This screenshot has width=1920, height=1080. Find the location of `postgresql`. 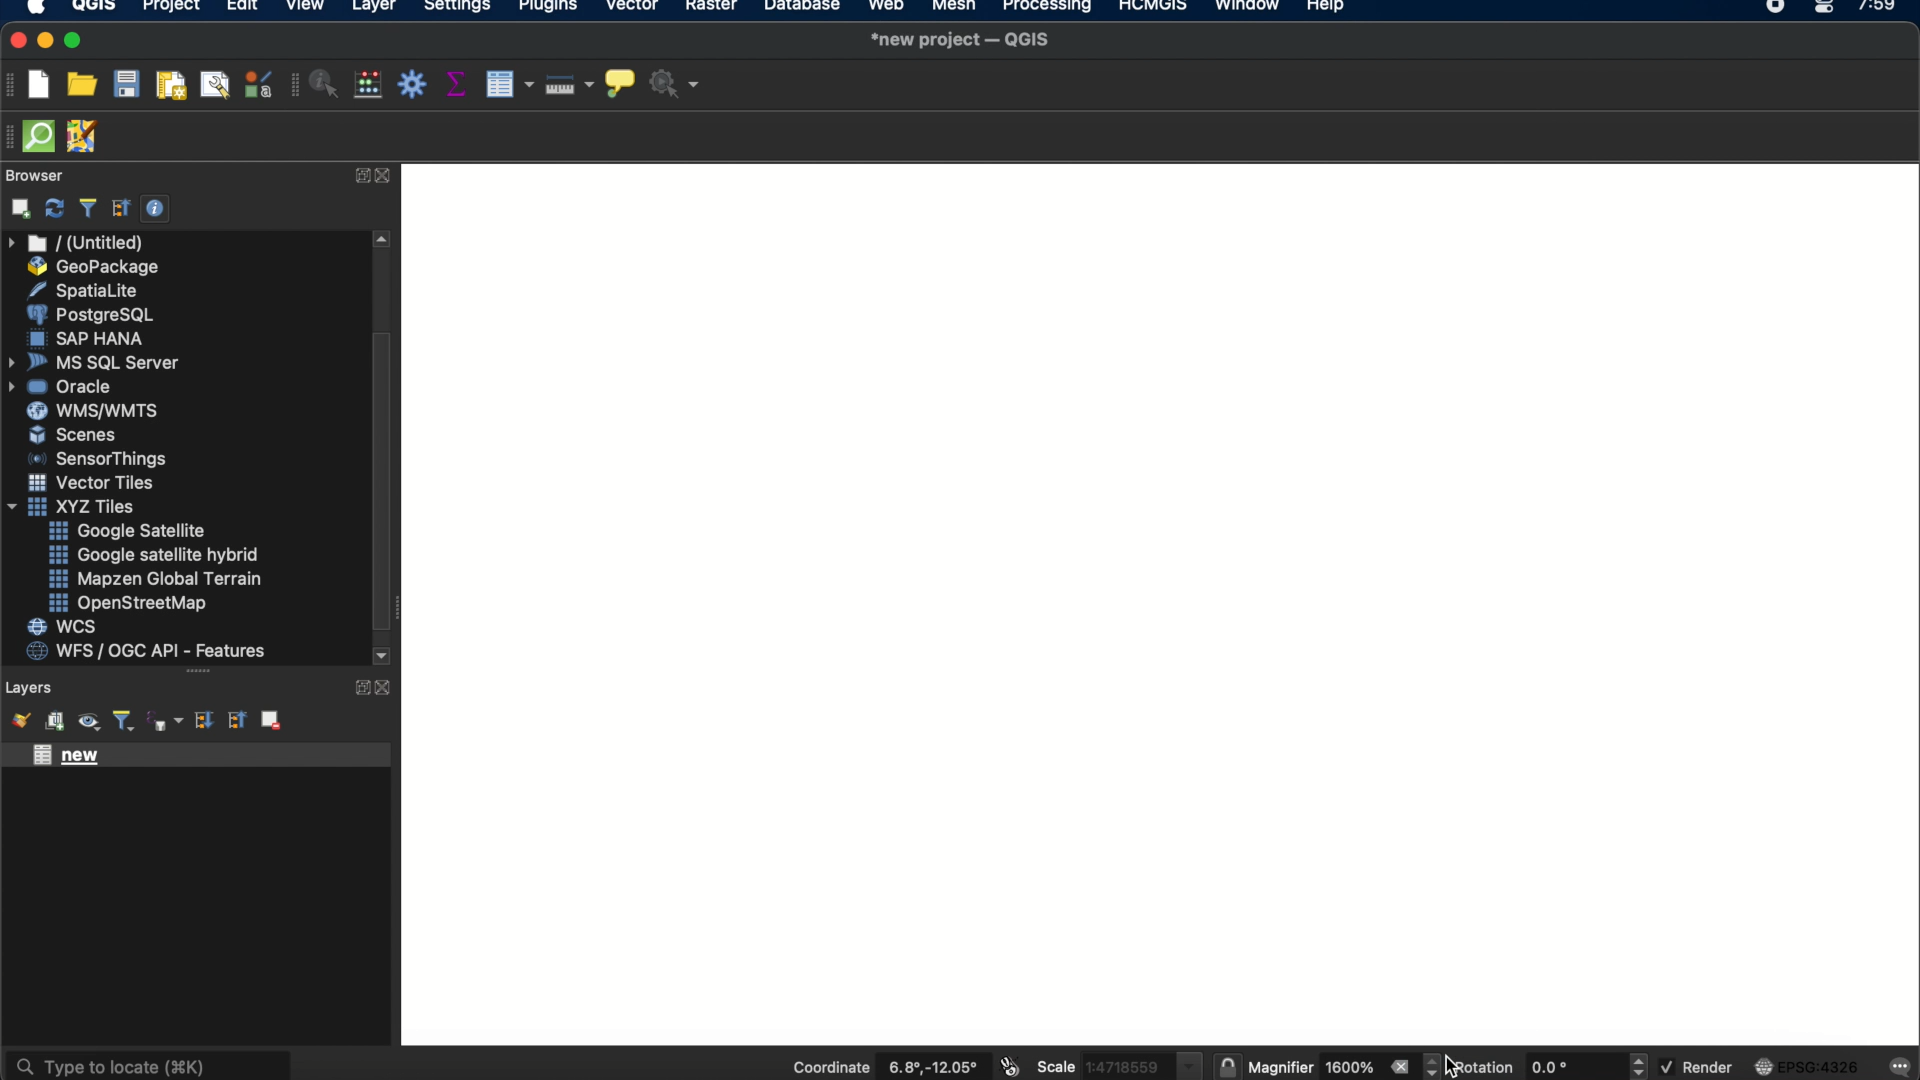

postgresql is located at coordinates (90, 315).